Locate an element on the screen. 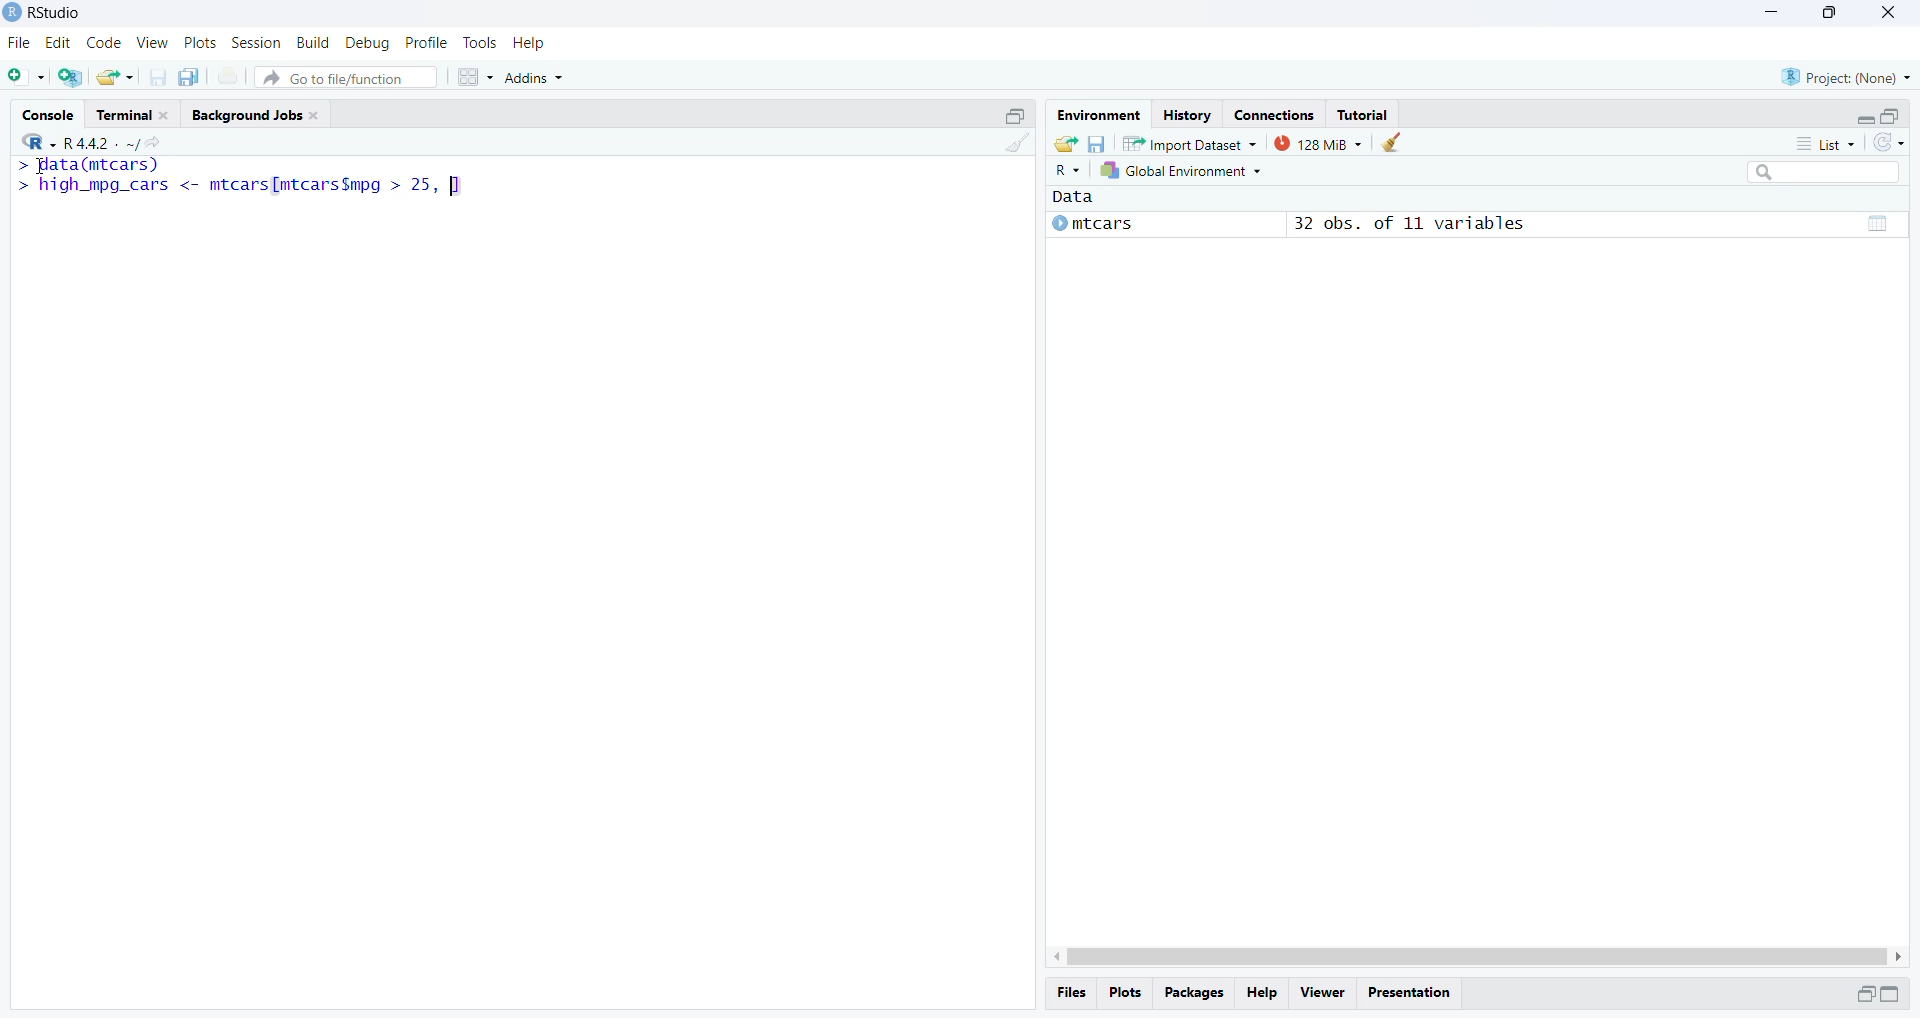 This screenshot has width=1920, height=1018. Help is located at coordinates (528, 42).